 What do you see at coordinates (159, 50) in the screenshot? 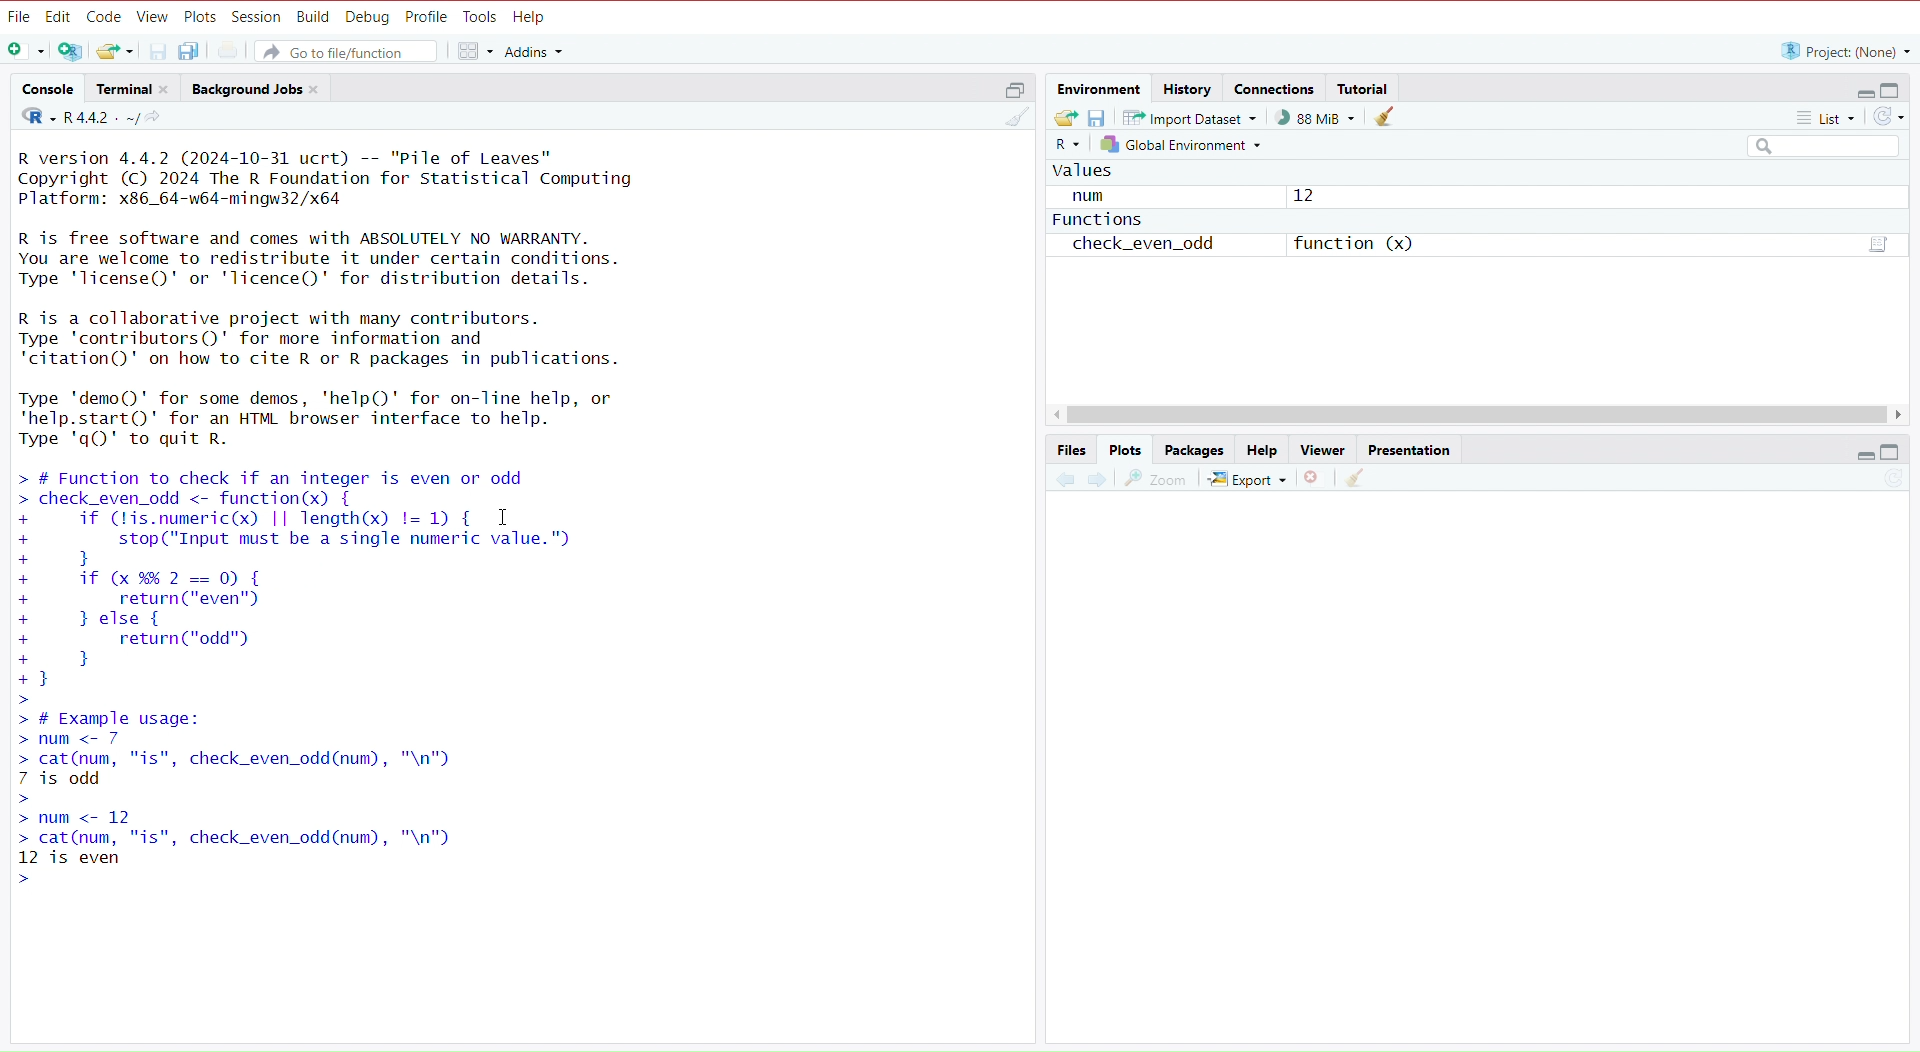
I see `save current document` at bounding box center [159, 50].